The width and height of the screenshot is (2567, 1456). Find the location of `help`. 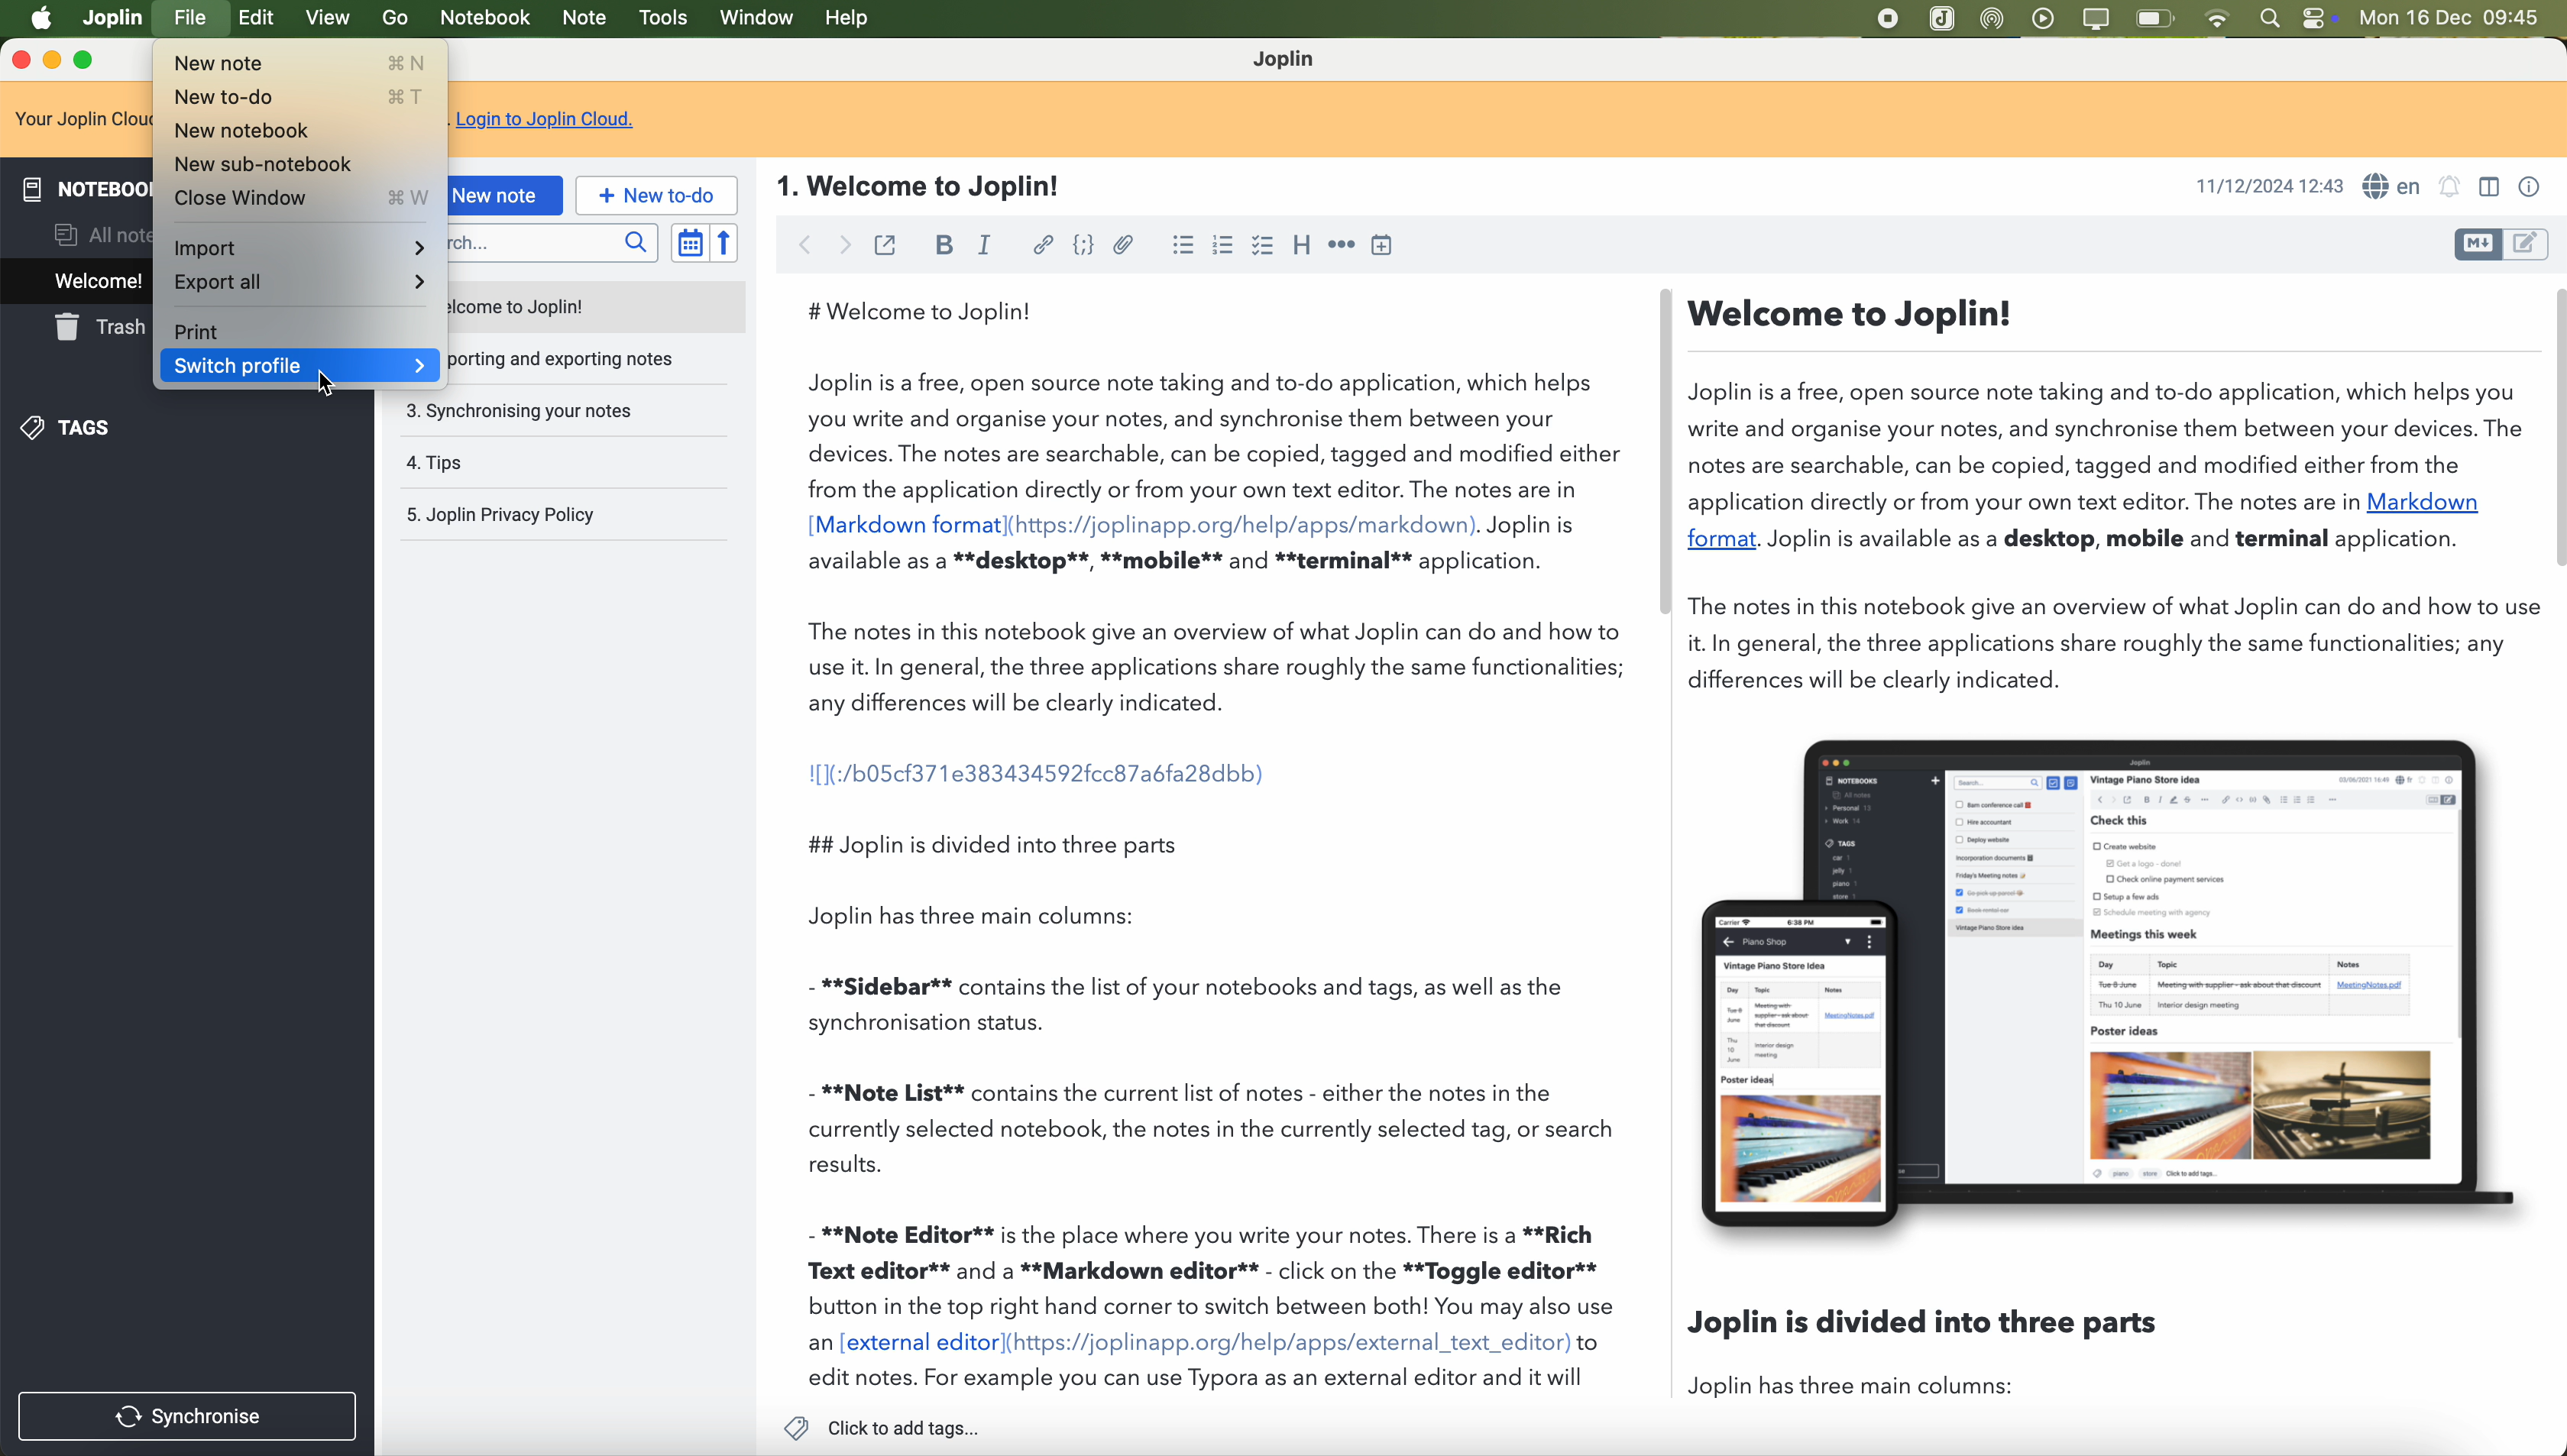

help is located at coordinates (850, 20).